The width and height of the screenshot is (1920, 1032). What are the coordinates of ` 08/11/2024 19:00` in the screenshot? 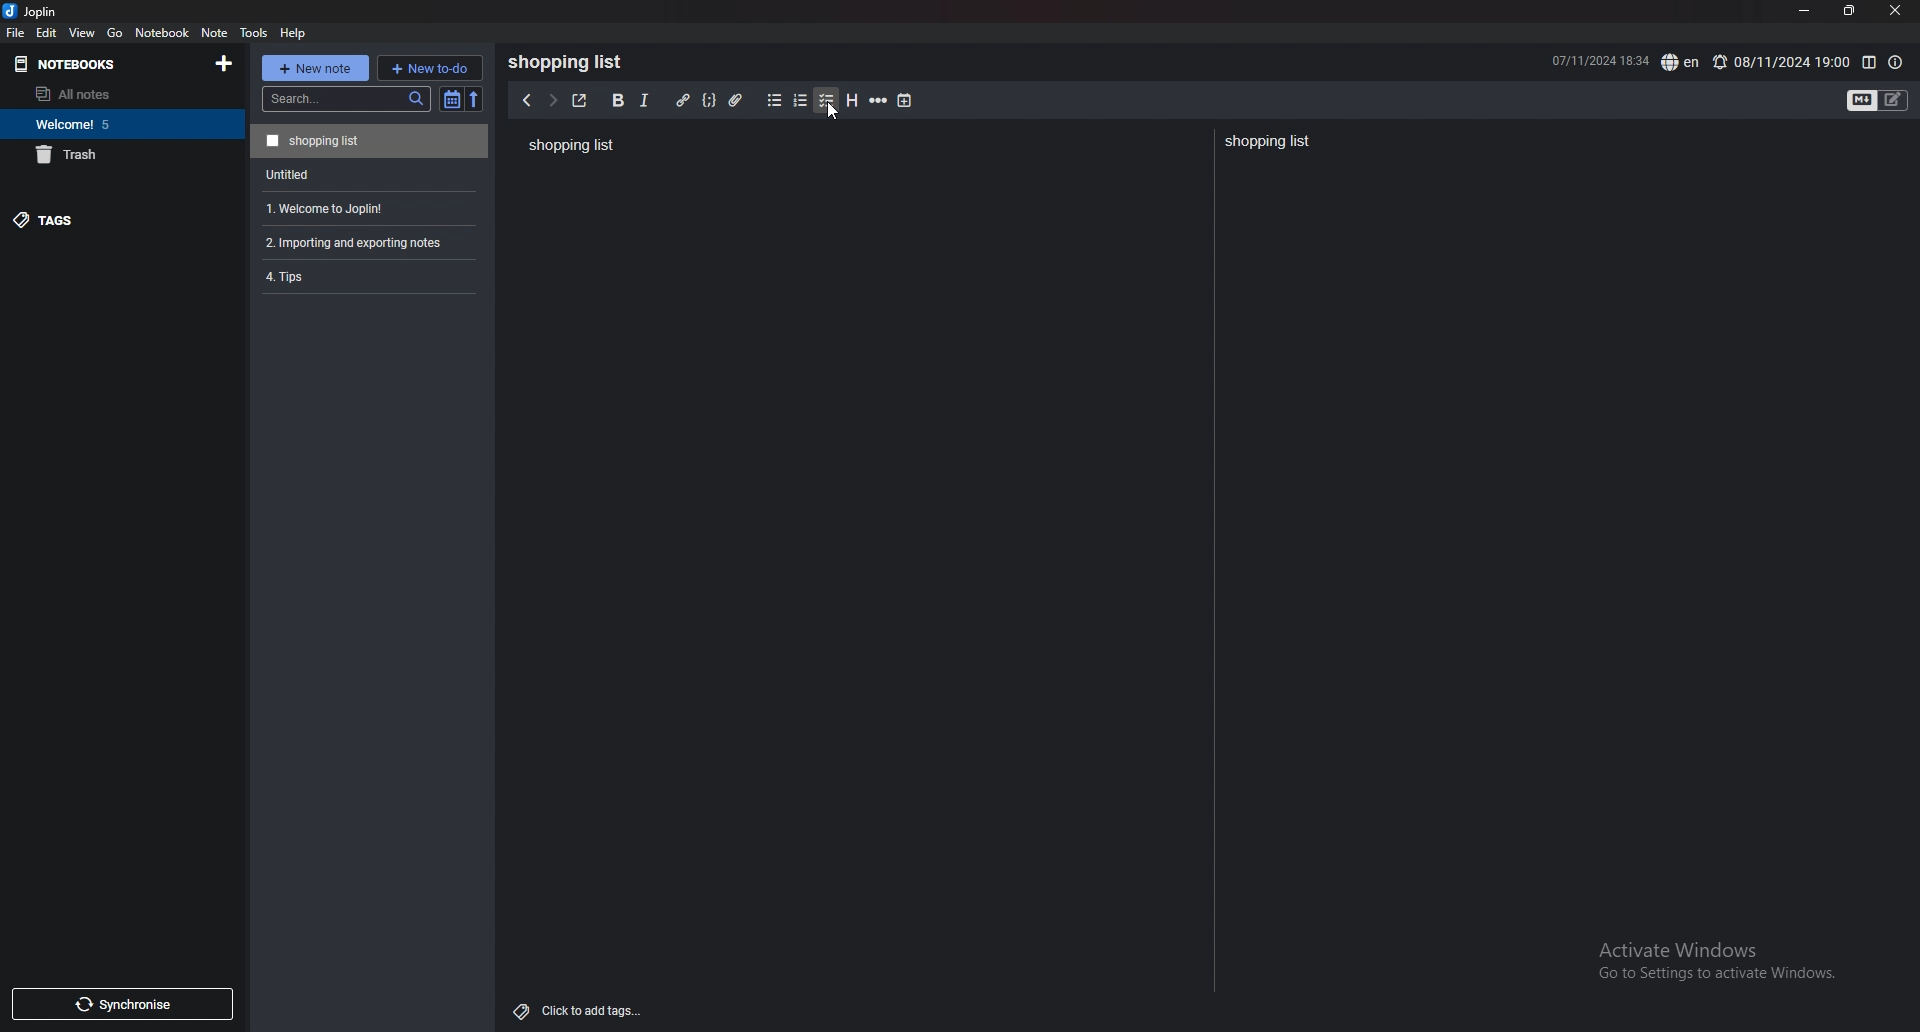 It's located at (1780, 62).